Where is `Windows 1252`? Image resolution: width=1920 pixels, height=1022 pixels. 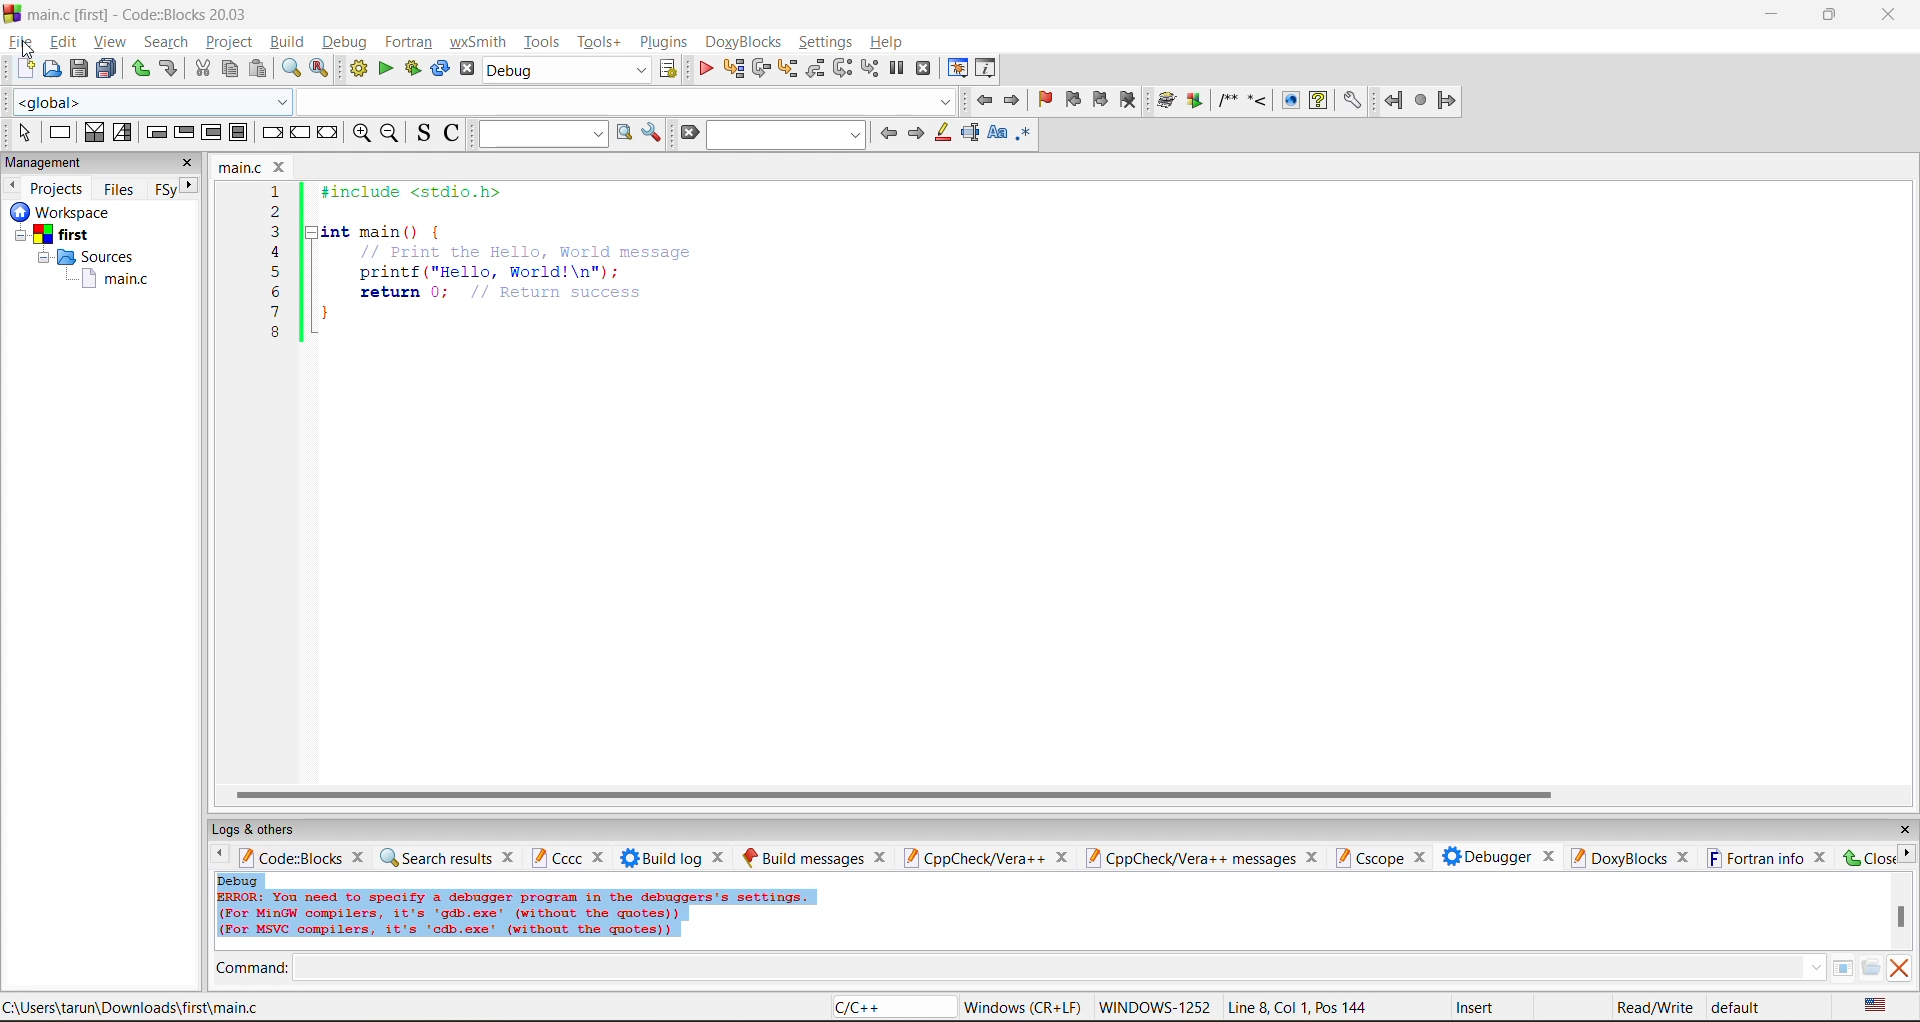 Windows 1252 is located at coordinates (1156, 1008).